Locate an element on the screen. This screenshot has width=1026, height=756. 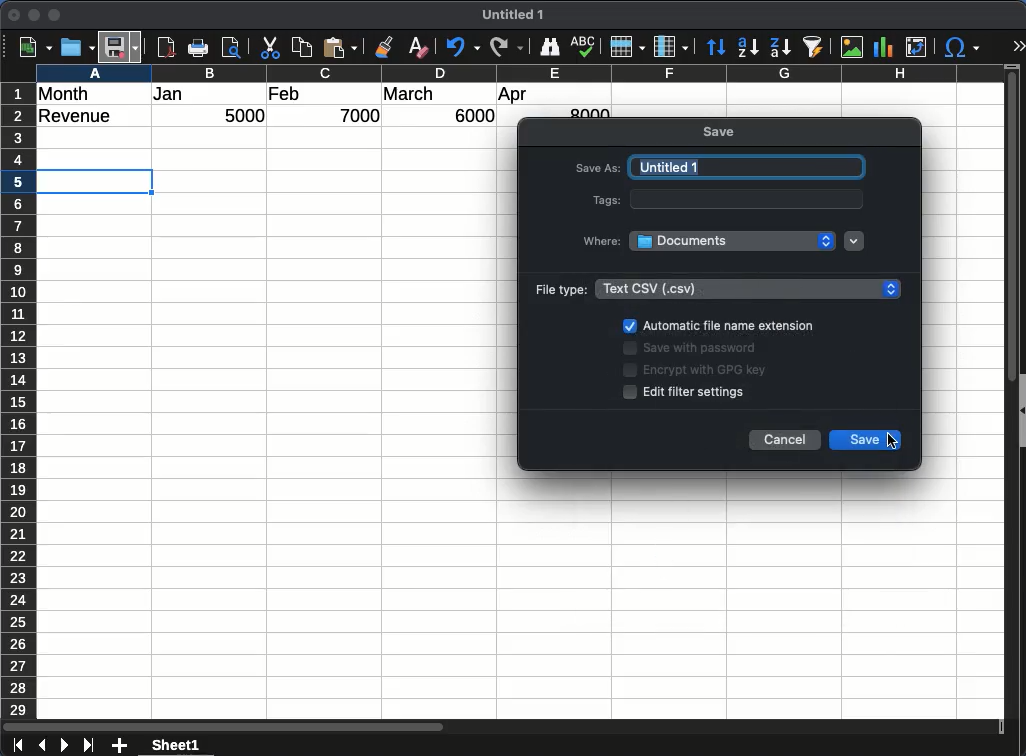
maximize is located at coordinates (56, 15).